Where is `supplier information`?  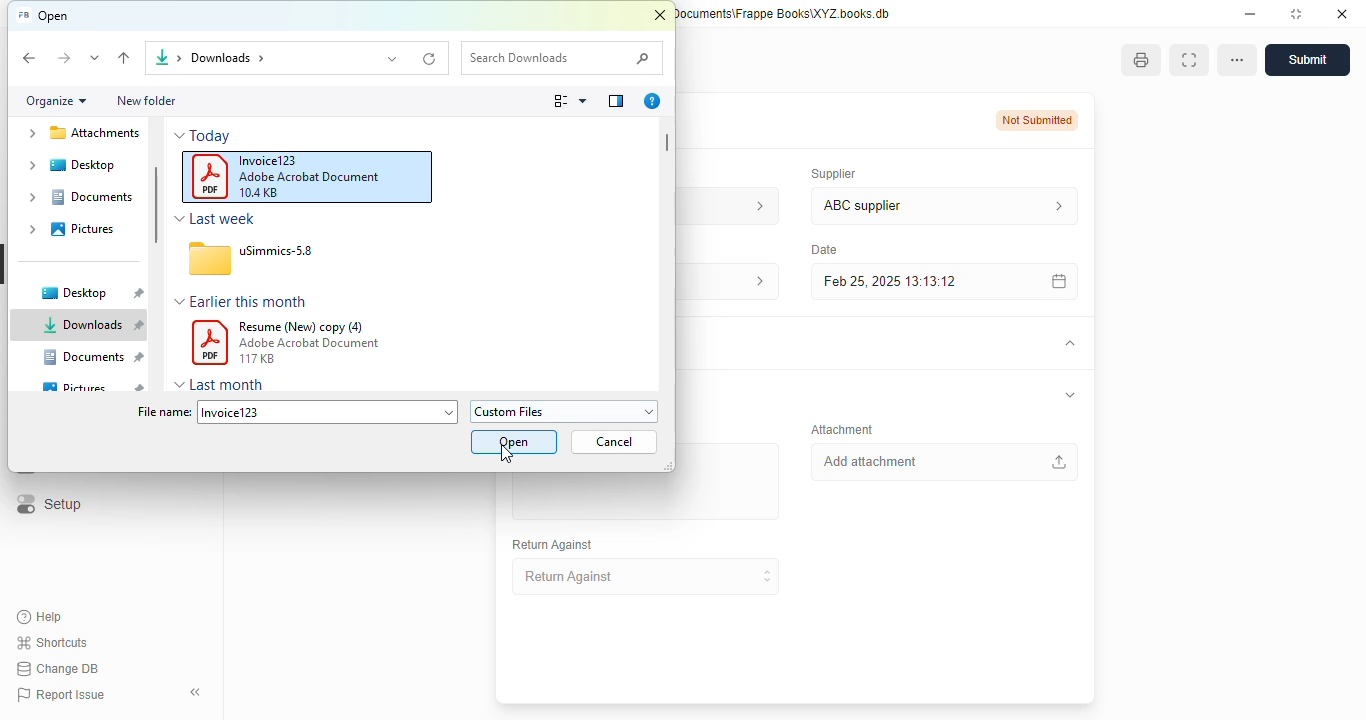
supplier information is located at coordinates (1054, 206).